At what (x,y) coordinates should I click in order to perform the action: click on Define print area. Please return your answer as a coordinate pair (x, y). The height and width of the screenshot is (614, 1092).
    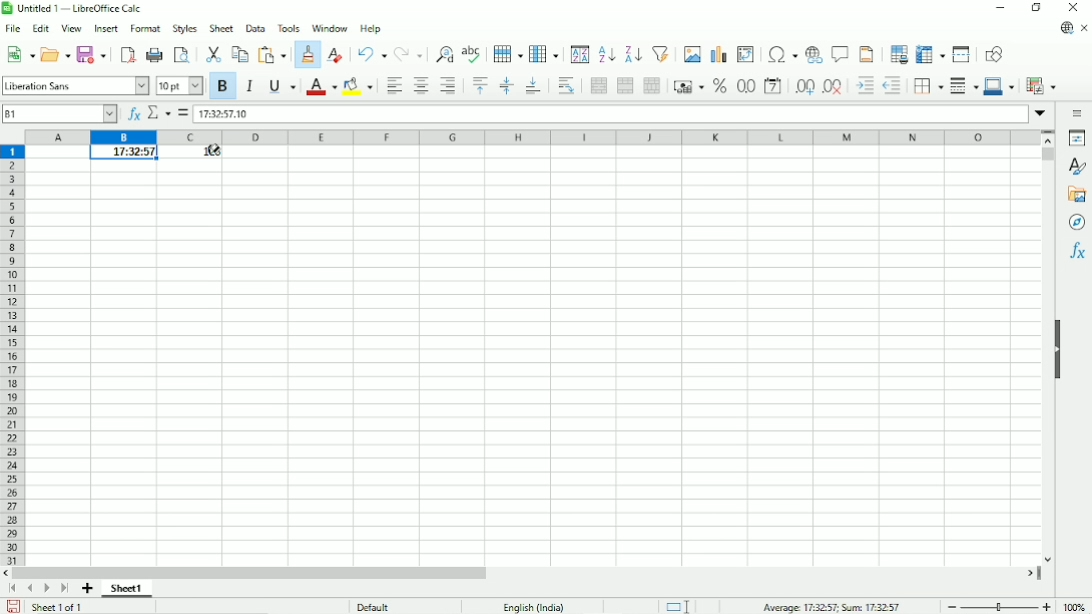
    Looking at the image, I should click on (897, 55).